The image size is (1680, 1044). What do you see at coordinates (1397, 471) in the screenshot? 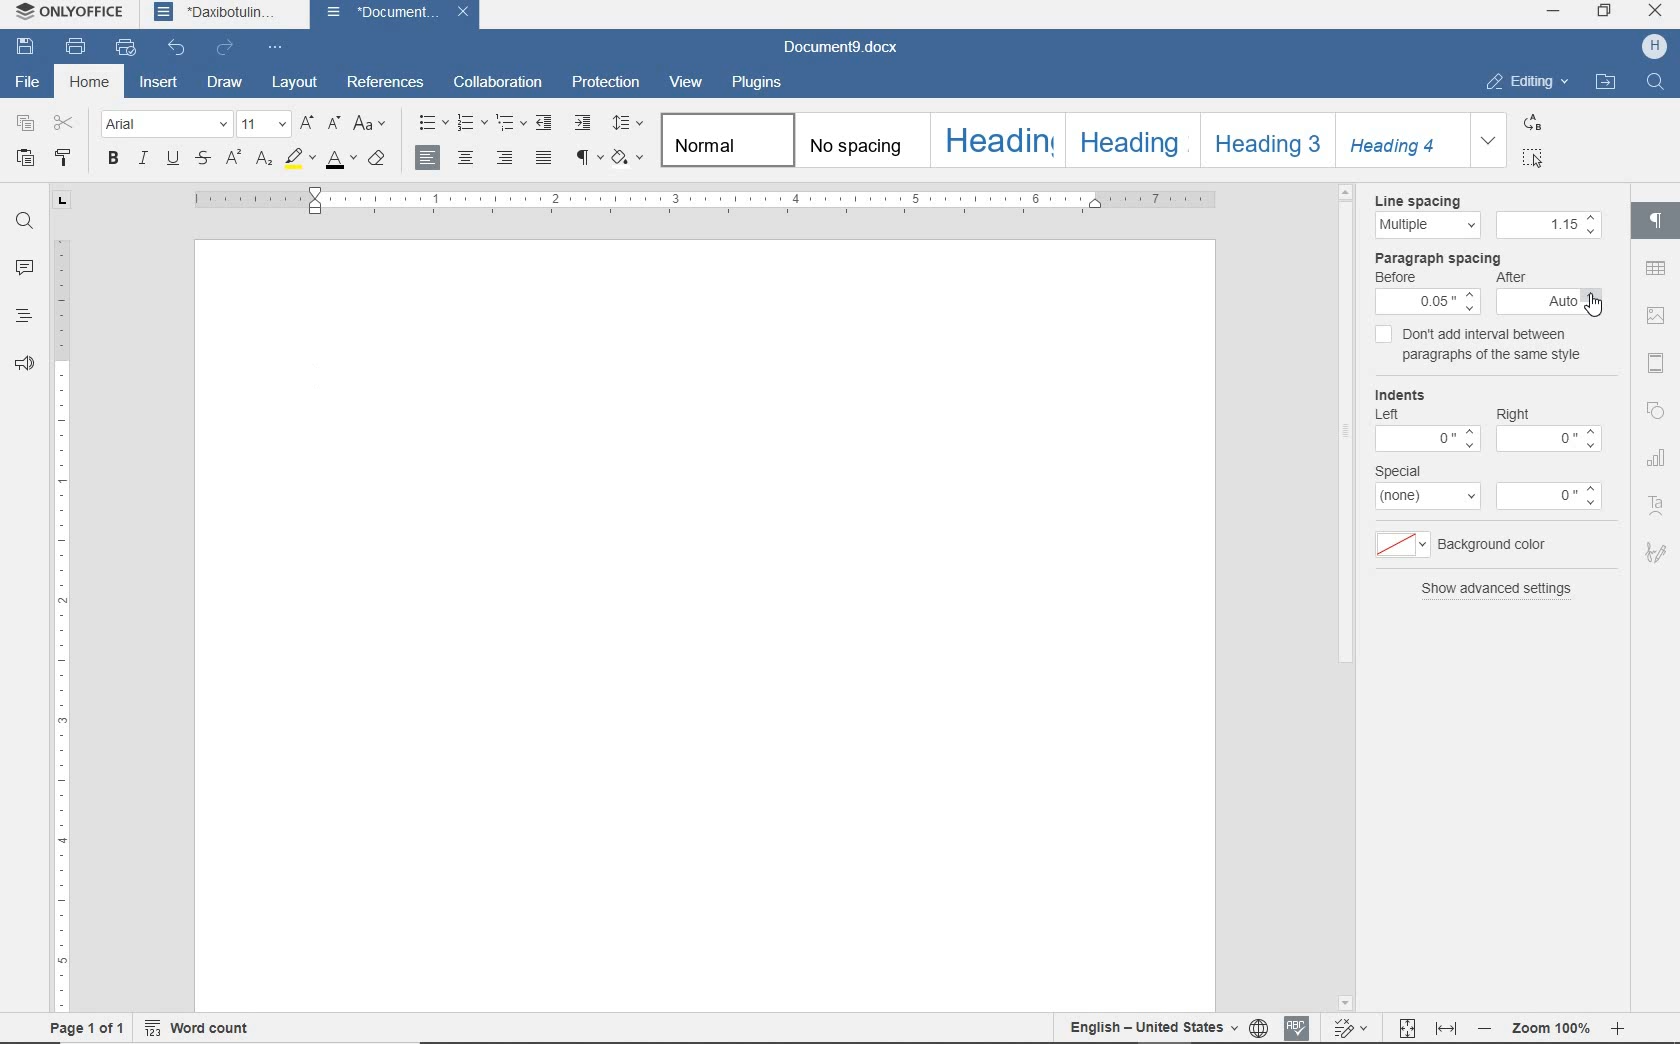
I see `special` at bounding box center [1397, 471].